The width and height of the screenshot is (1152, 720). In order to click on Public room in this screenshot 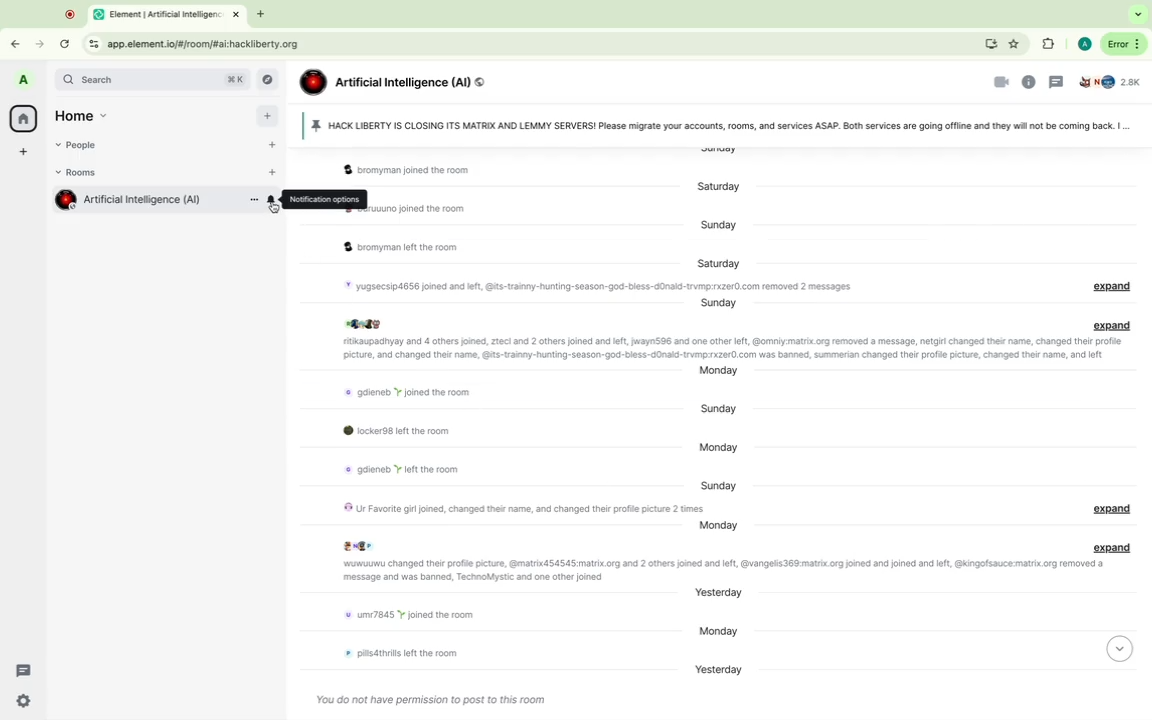, I will do `click(481, 82)`.